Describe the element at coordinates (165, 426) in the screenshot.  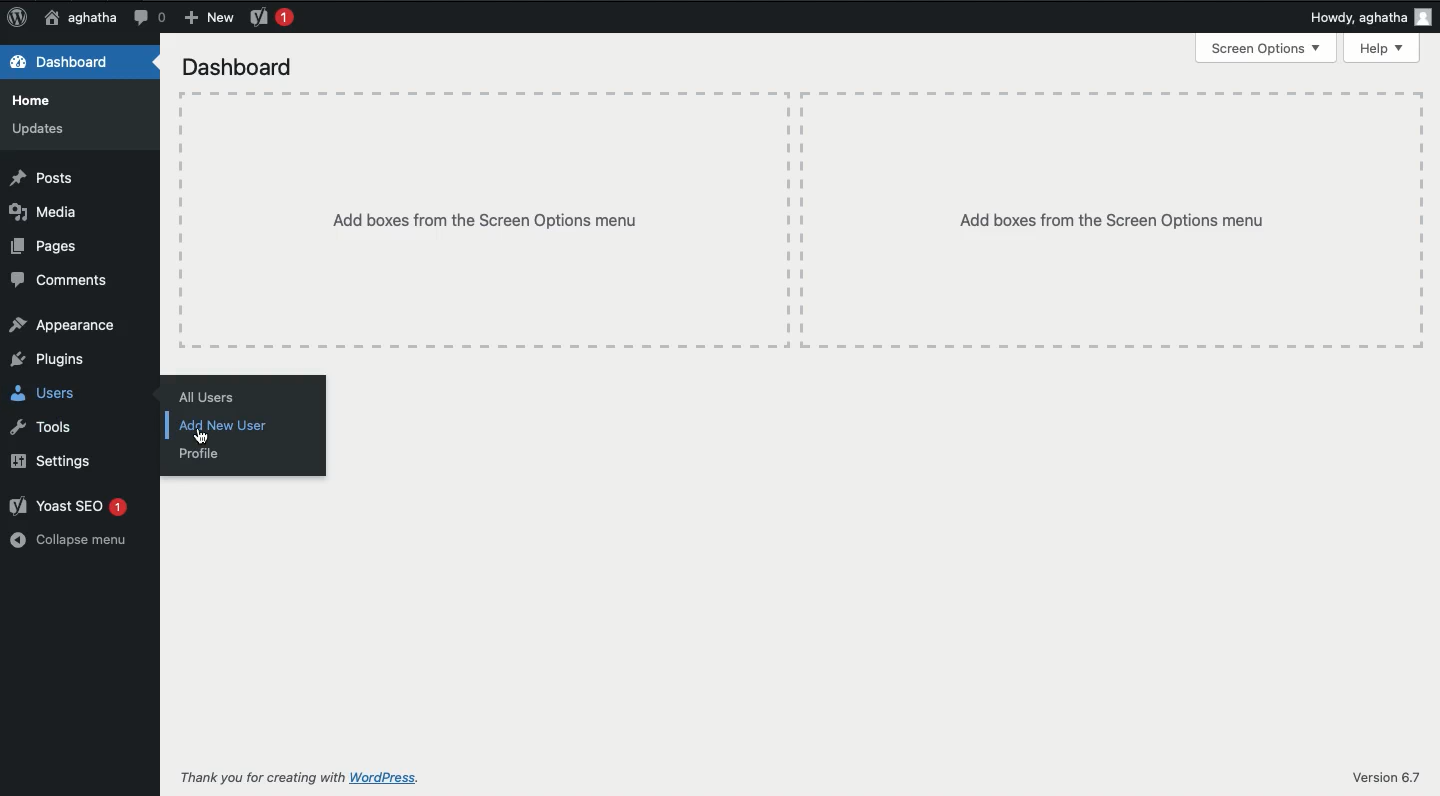
I see `line new user` at that location.